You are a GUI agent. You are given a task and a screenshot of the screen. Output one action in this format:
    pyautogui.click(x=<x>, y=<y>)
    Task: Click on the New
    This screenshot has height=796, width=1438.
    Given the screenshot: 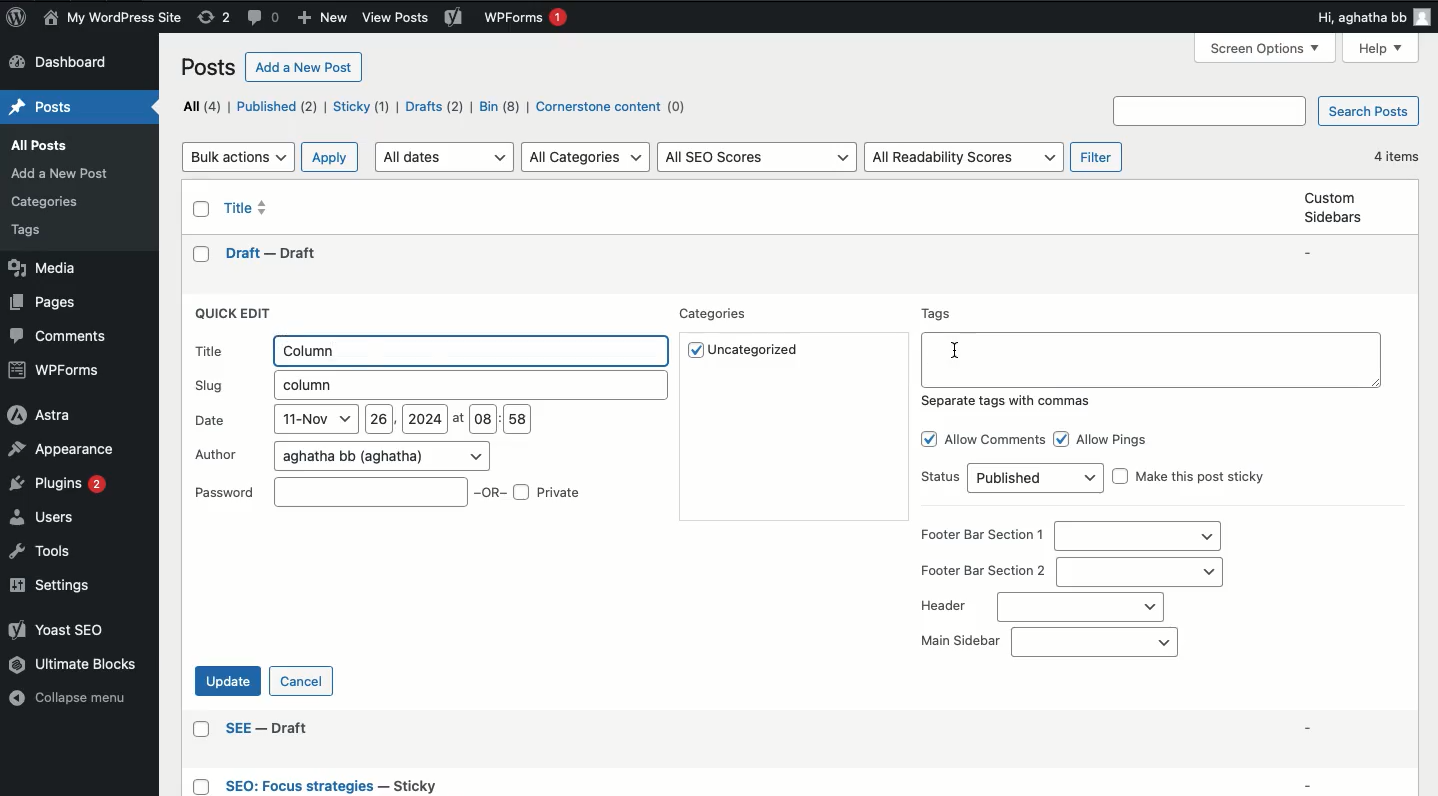 What is the action you would take?
    pyautogui.click(x=325, y=17)
    